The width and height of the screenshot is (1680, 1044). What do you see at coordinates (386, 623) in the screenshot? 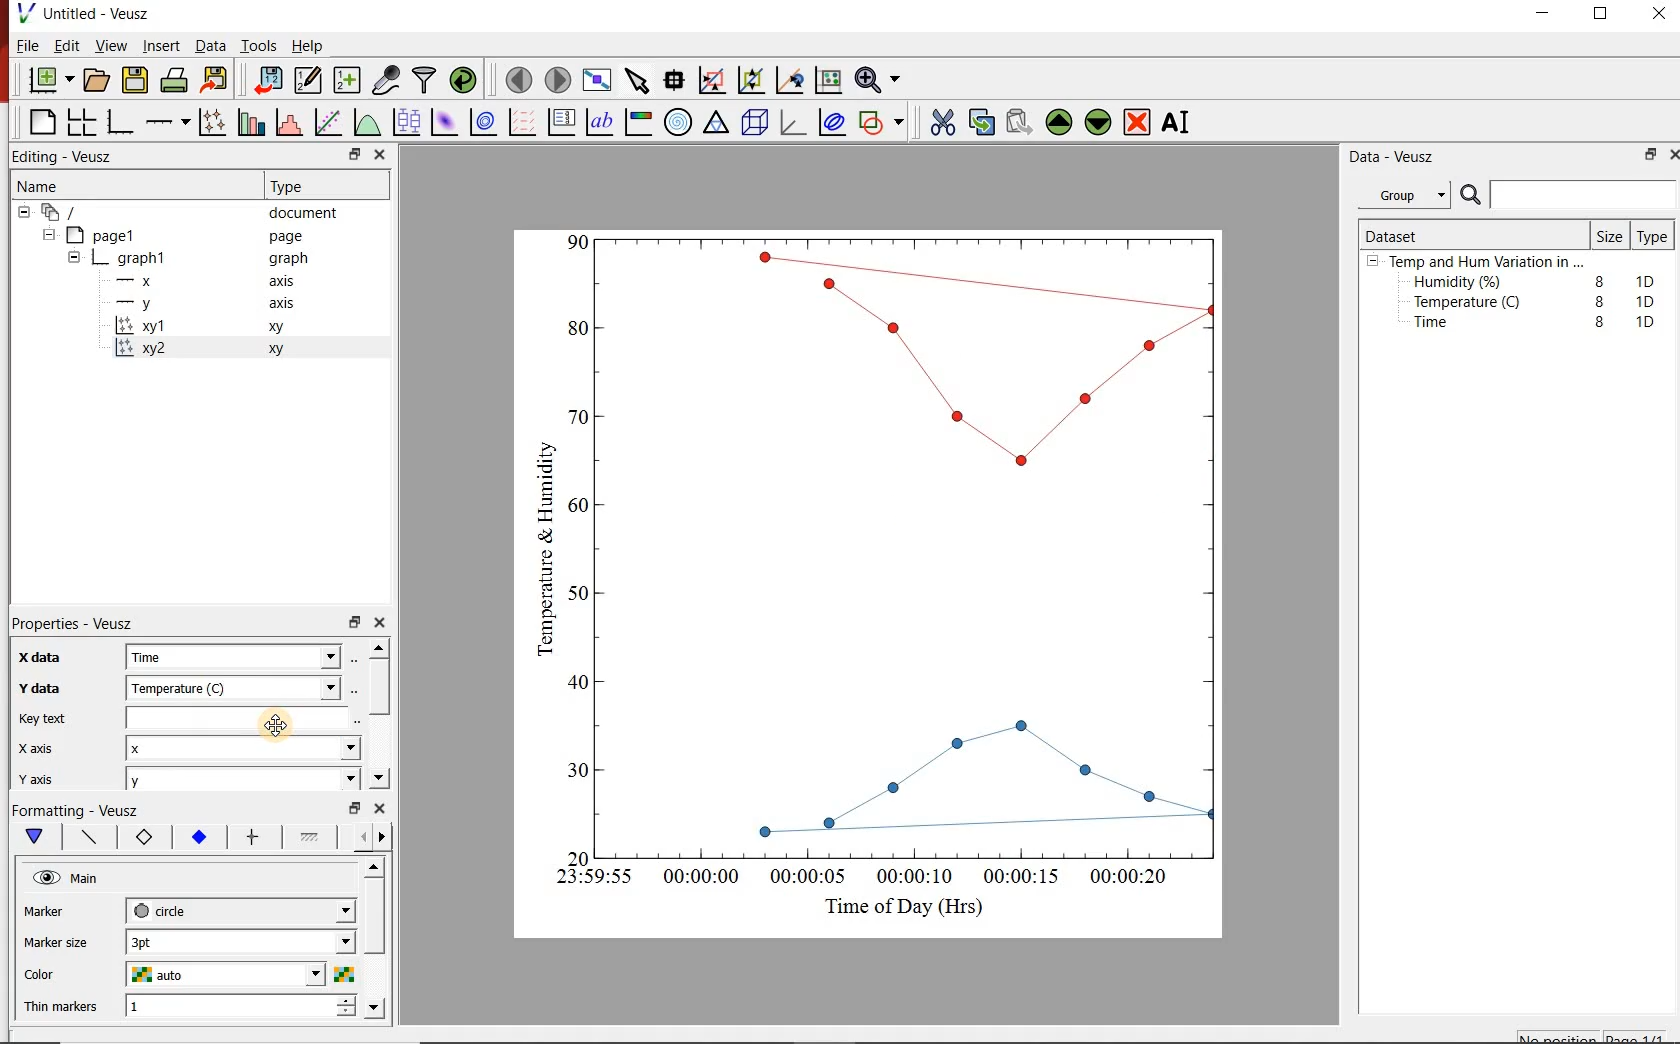
I see `close` at bounding box center [386, 623].